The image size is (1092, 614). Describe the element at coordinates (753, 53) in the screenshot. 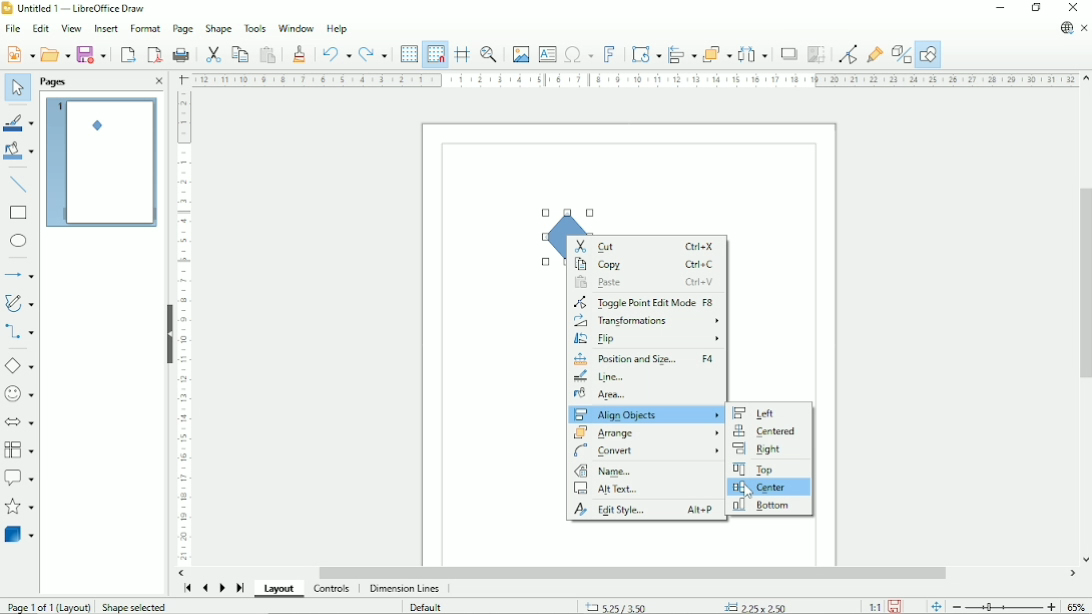

I see `Distribute` at that location.